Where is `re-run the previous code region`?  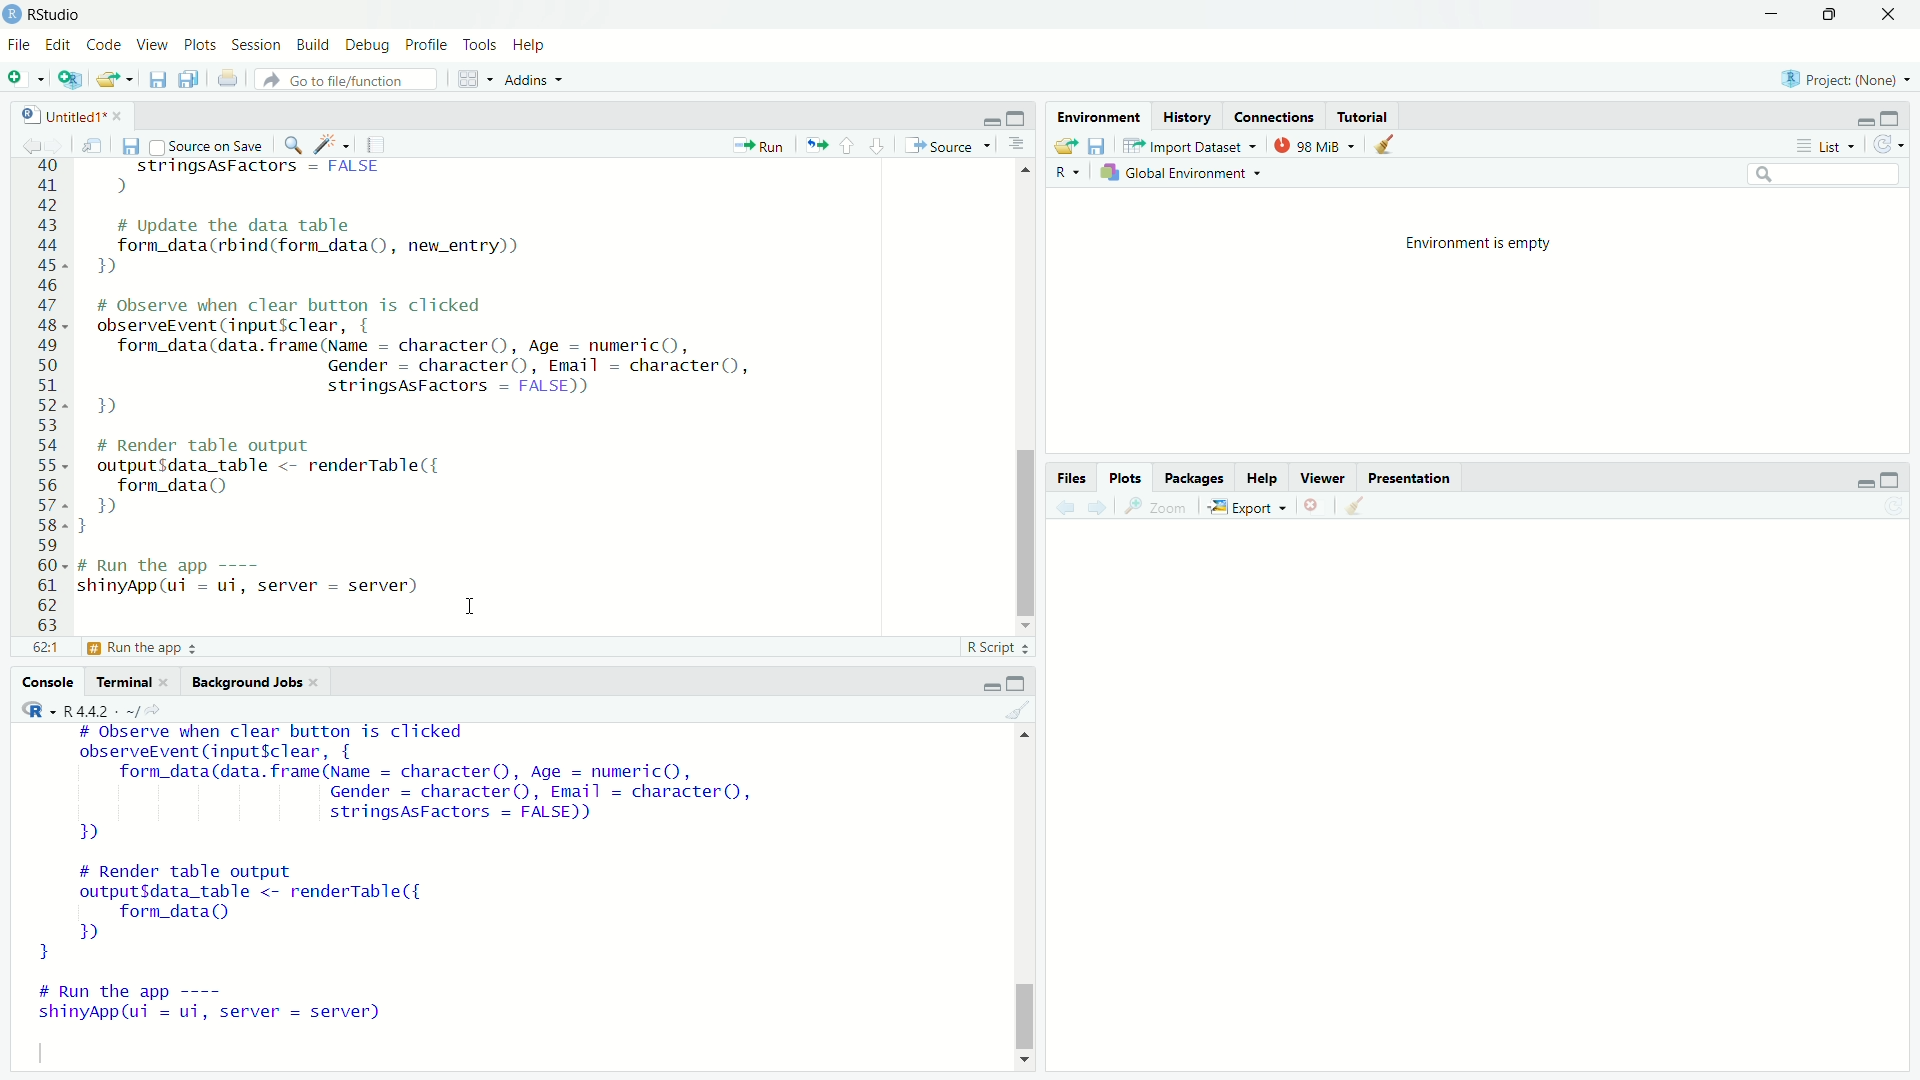
re-run the previous code region is located at coordinates (812, 144).